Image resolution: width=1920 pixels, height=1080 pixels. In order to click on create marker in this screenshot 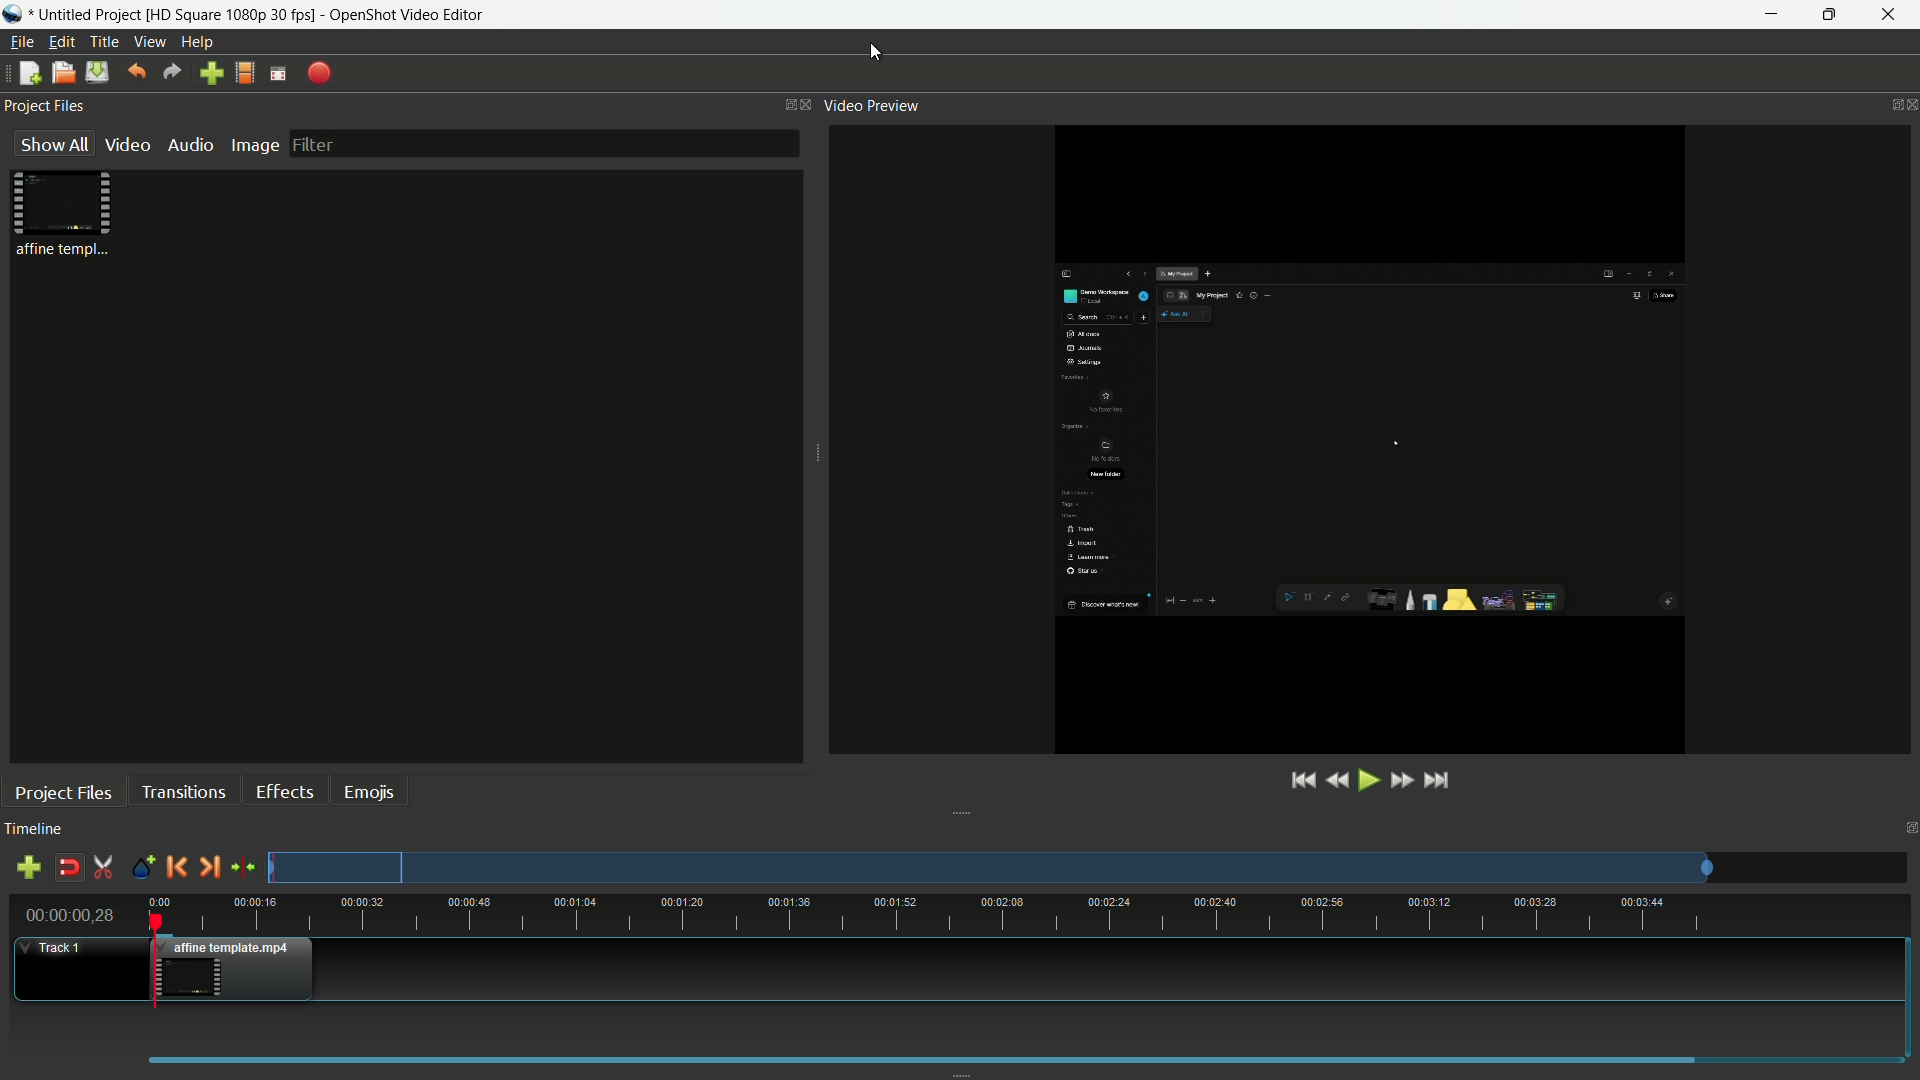, I will do `click(143, 869)`.